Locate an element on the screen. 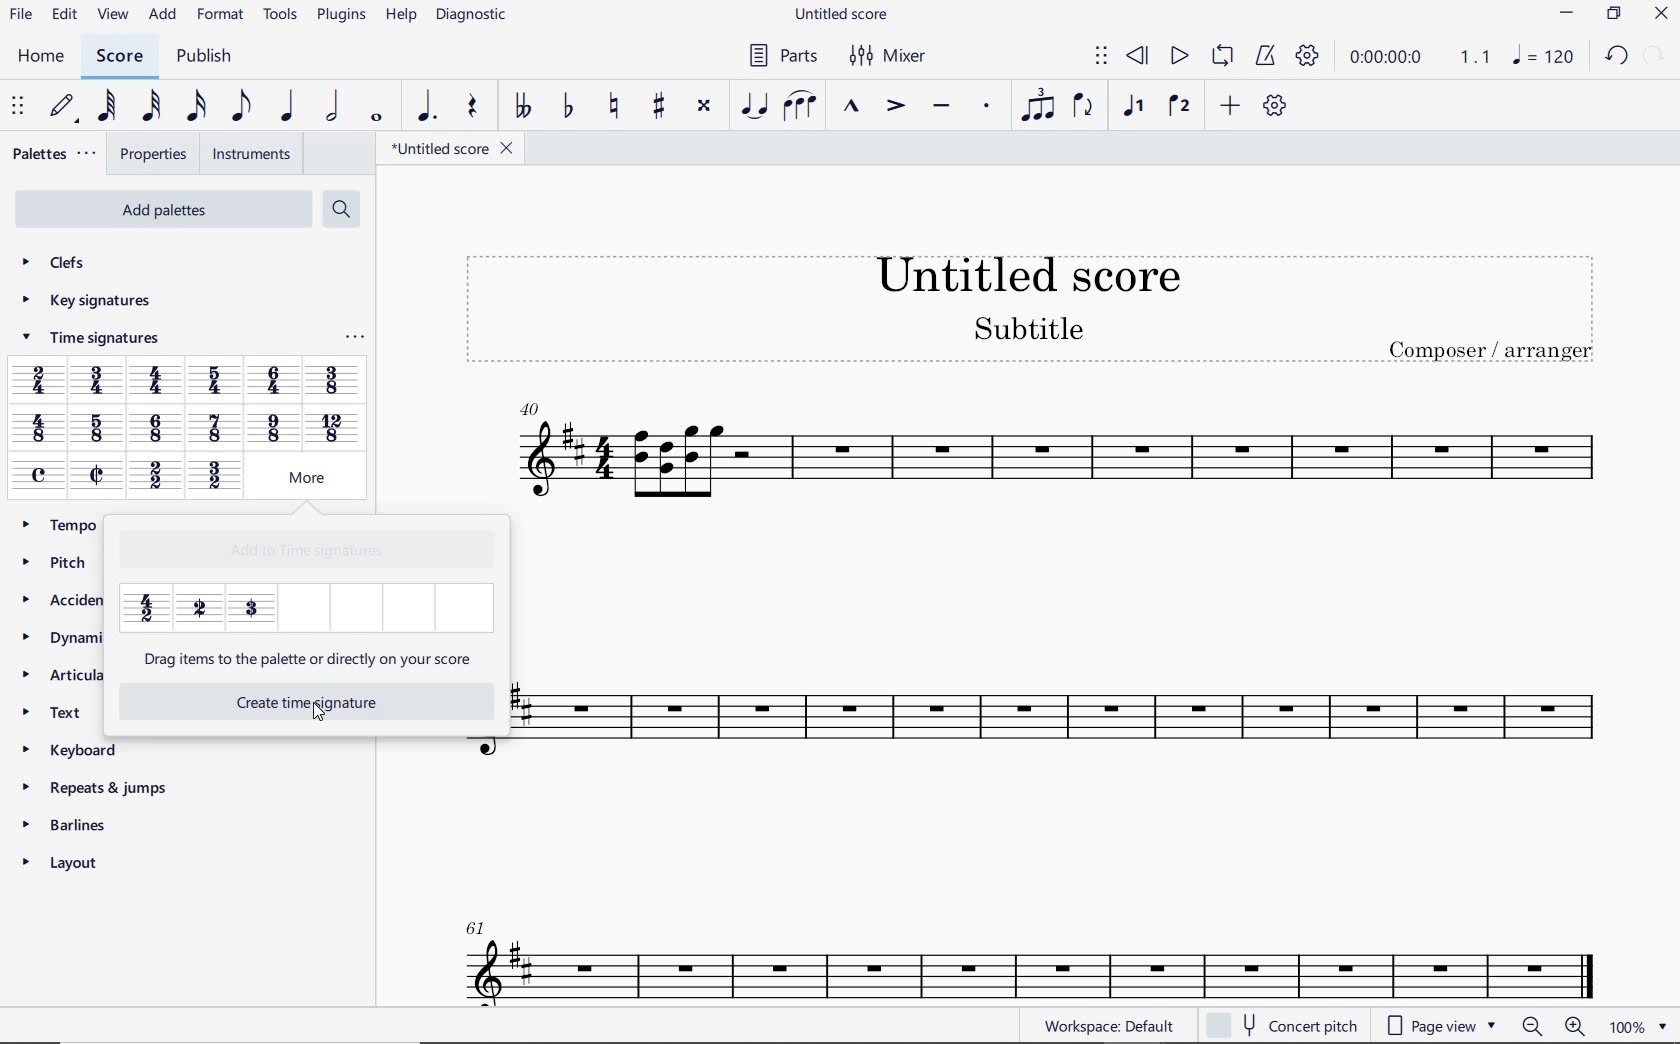  PARTS is located at coordinates (782, 55).